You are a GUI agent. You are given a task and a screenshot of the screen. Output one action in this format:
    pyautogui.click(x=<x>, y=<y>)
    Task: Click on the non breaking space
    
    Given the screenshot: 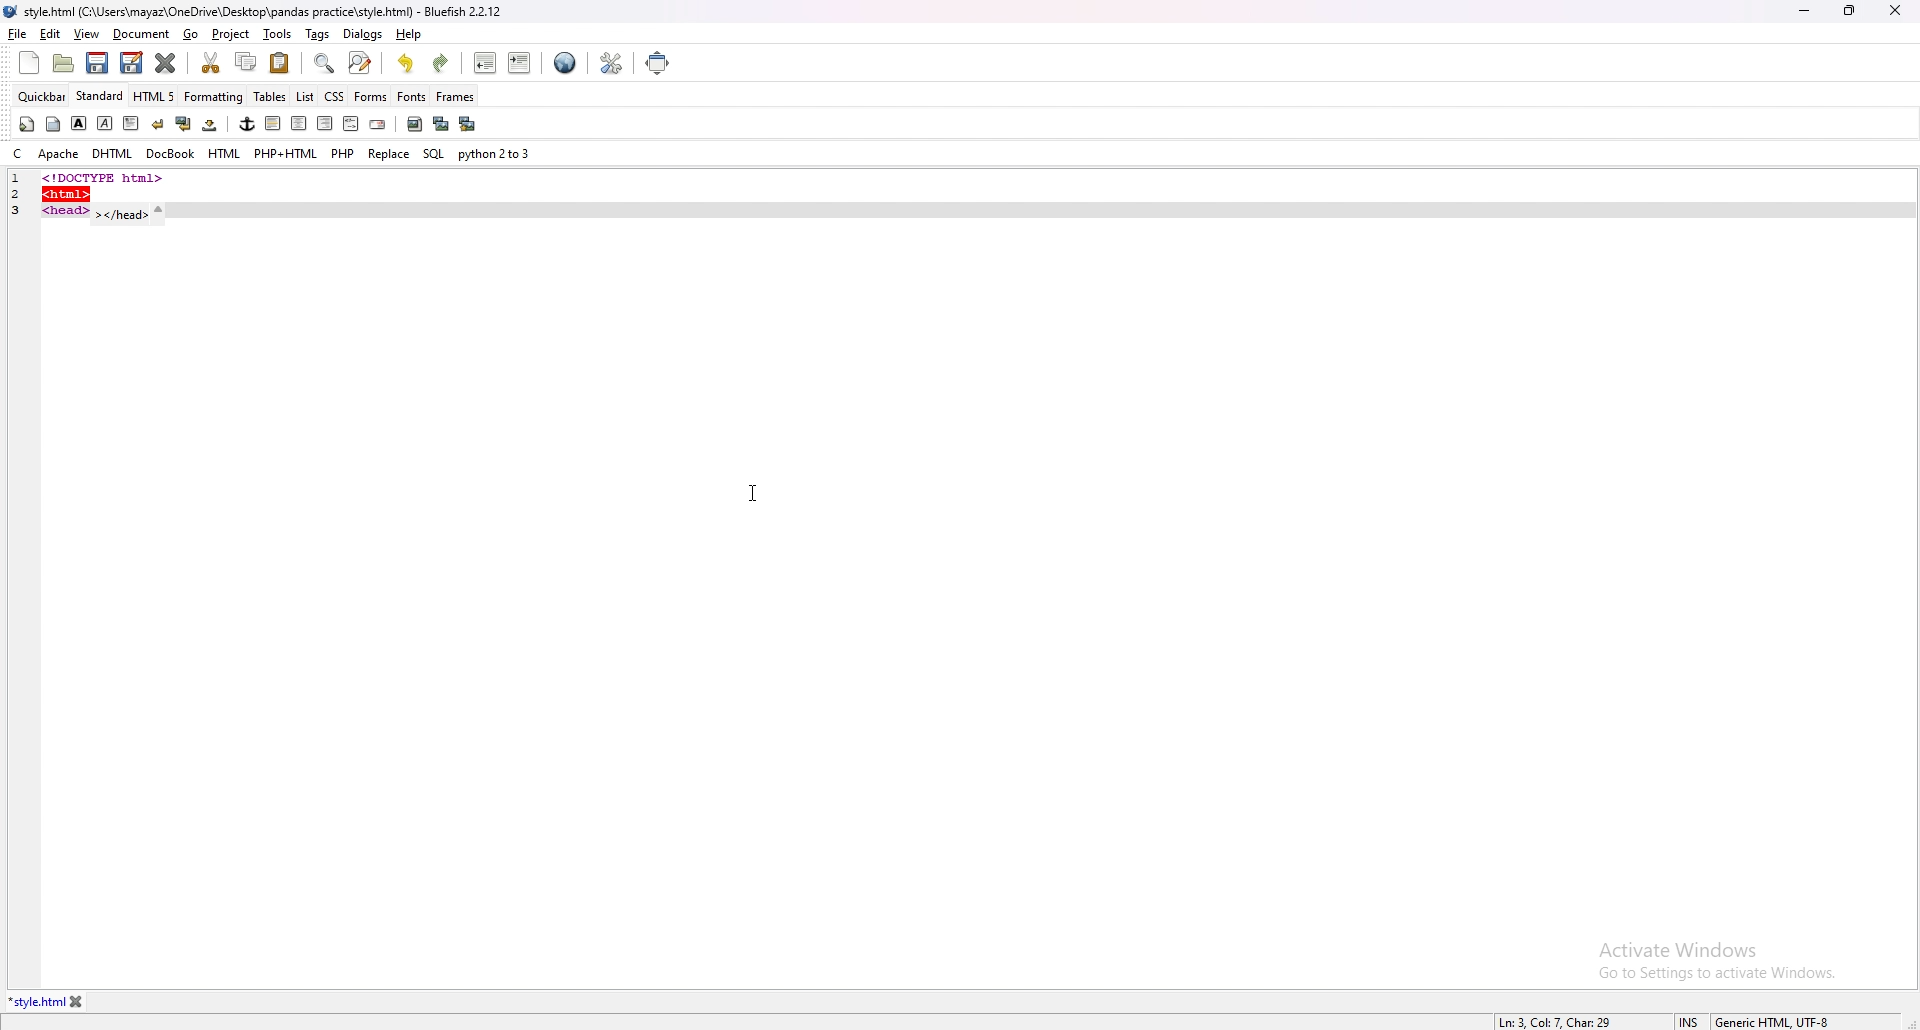 What is the action you would take?
    pyautogui.click(x=211, y=124)
    